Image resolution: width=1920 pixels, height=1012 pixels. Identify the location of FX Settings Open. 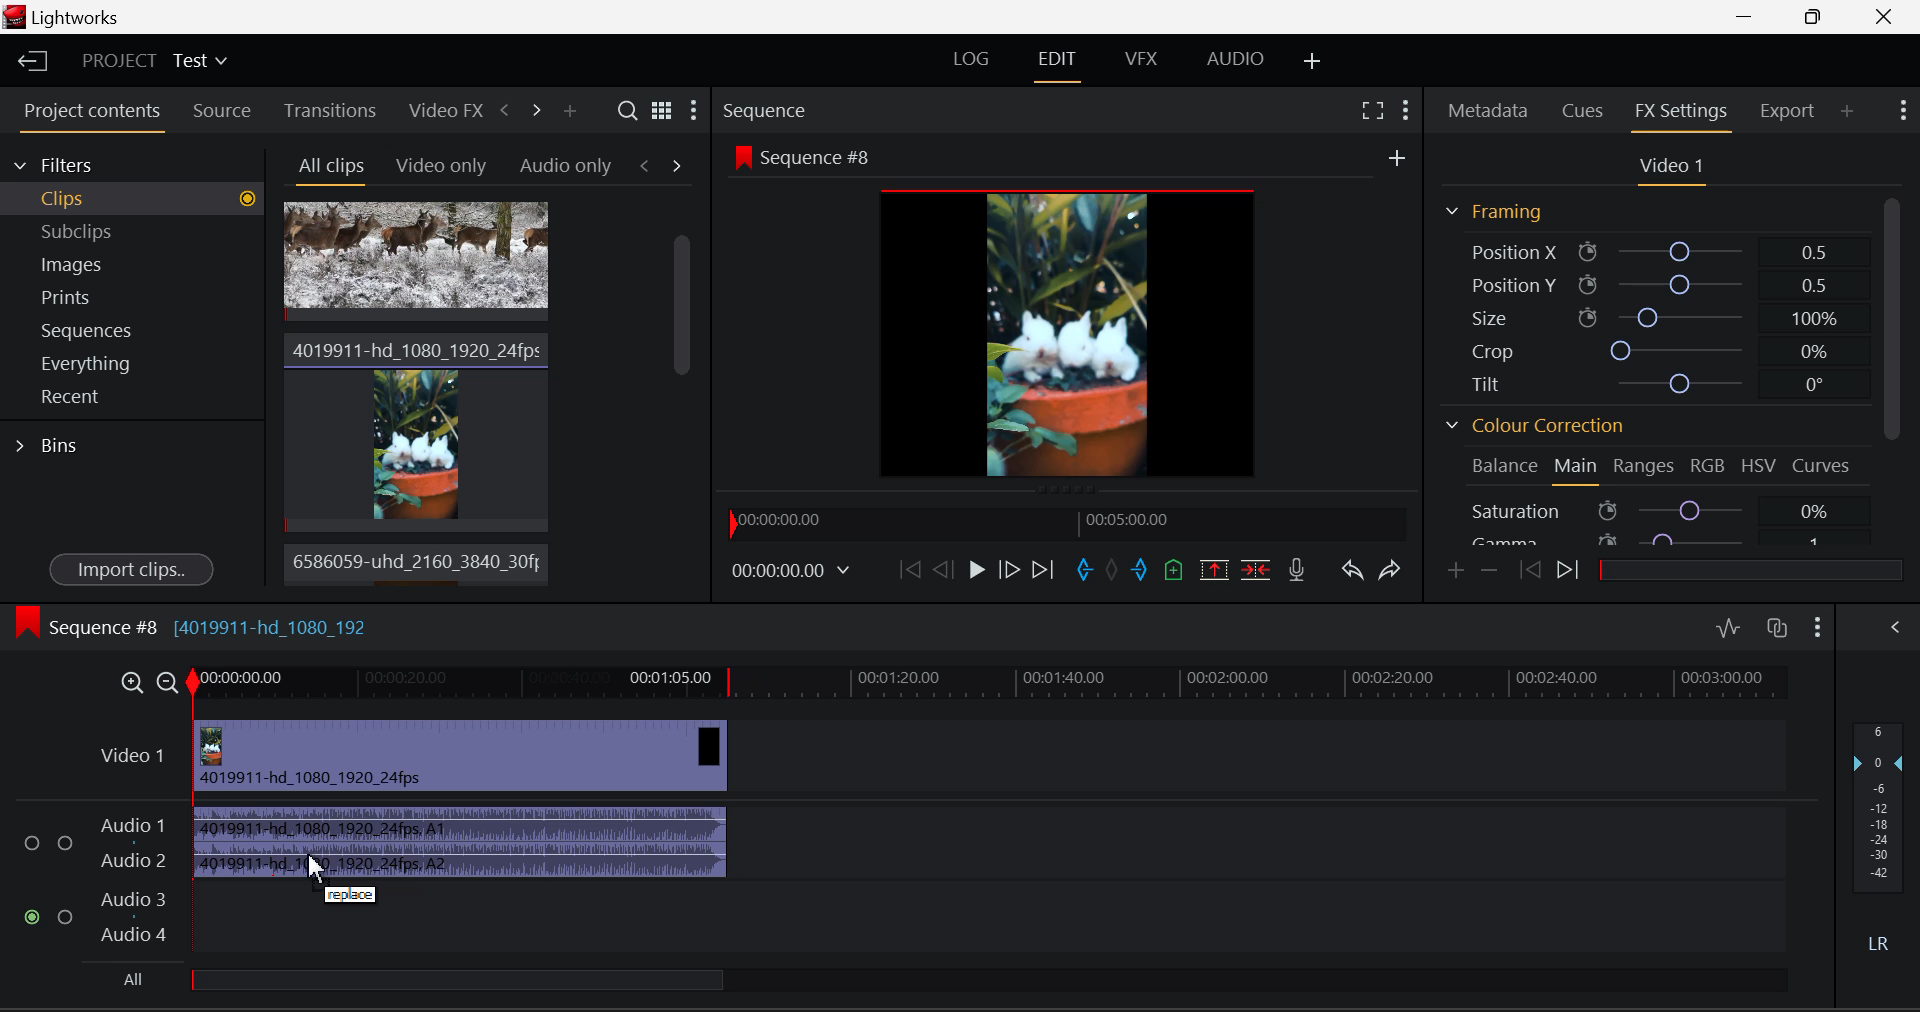
(1684, 113).